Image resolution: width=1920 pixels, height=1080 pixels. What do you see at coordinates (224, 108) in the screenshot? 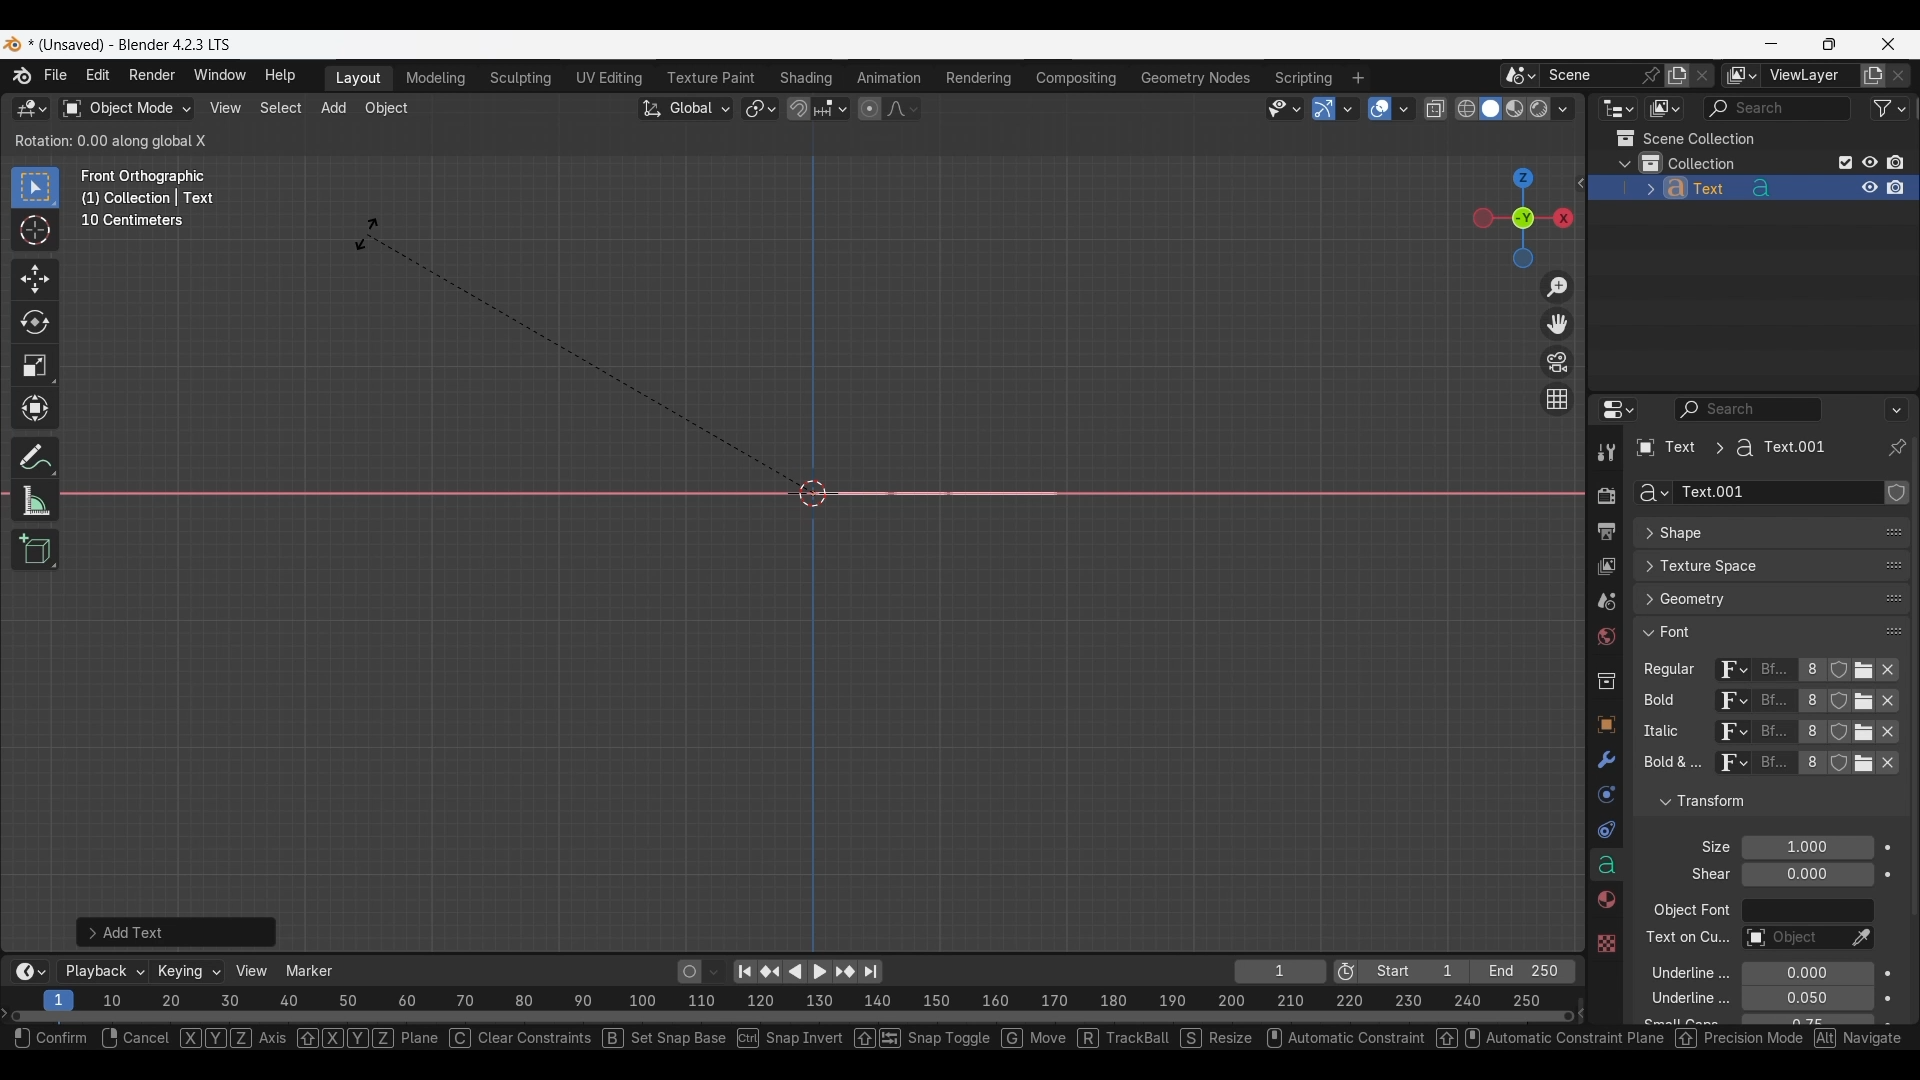
I see `View menu` at bounding box center [224, 108].